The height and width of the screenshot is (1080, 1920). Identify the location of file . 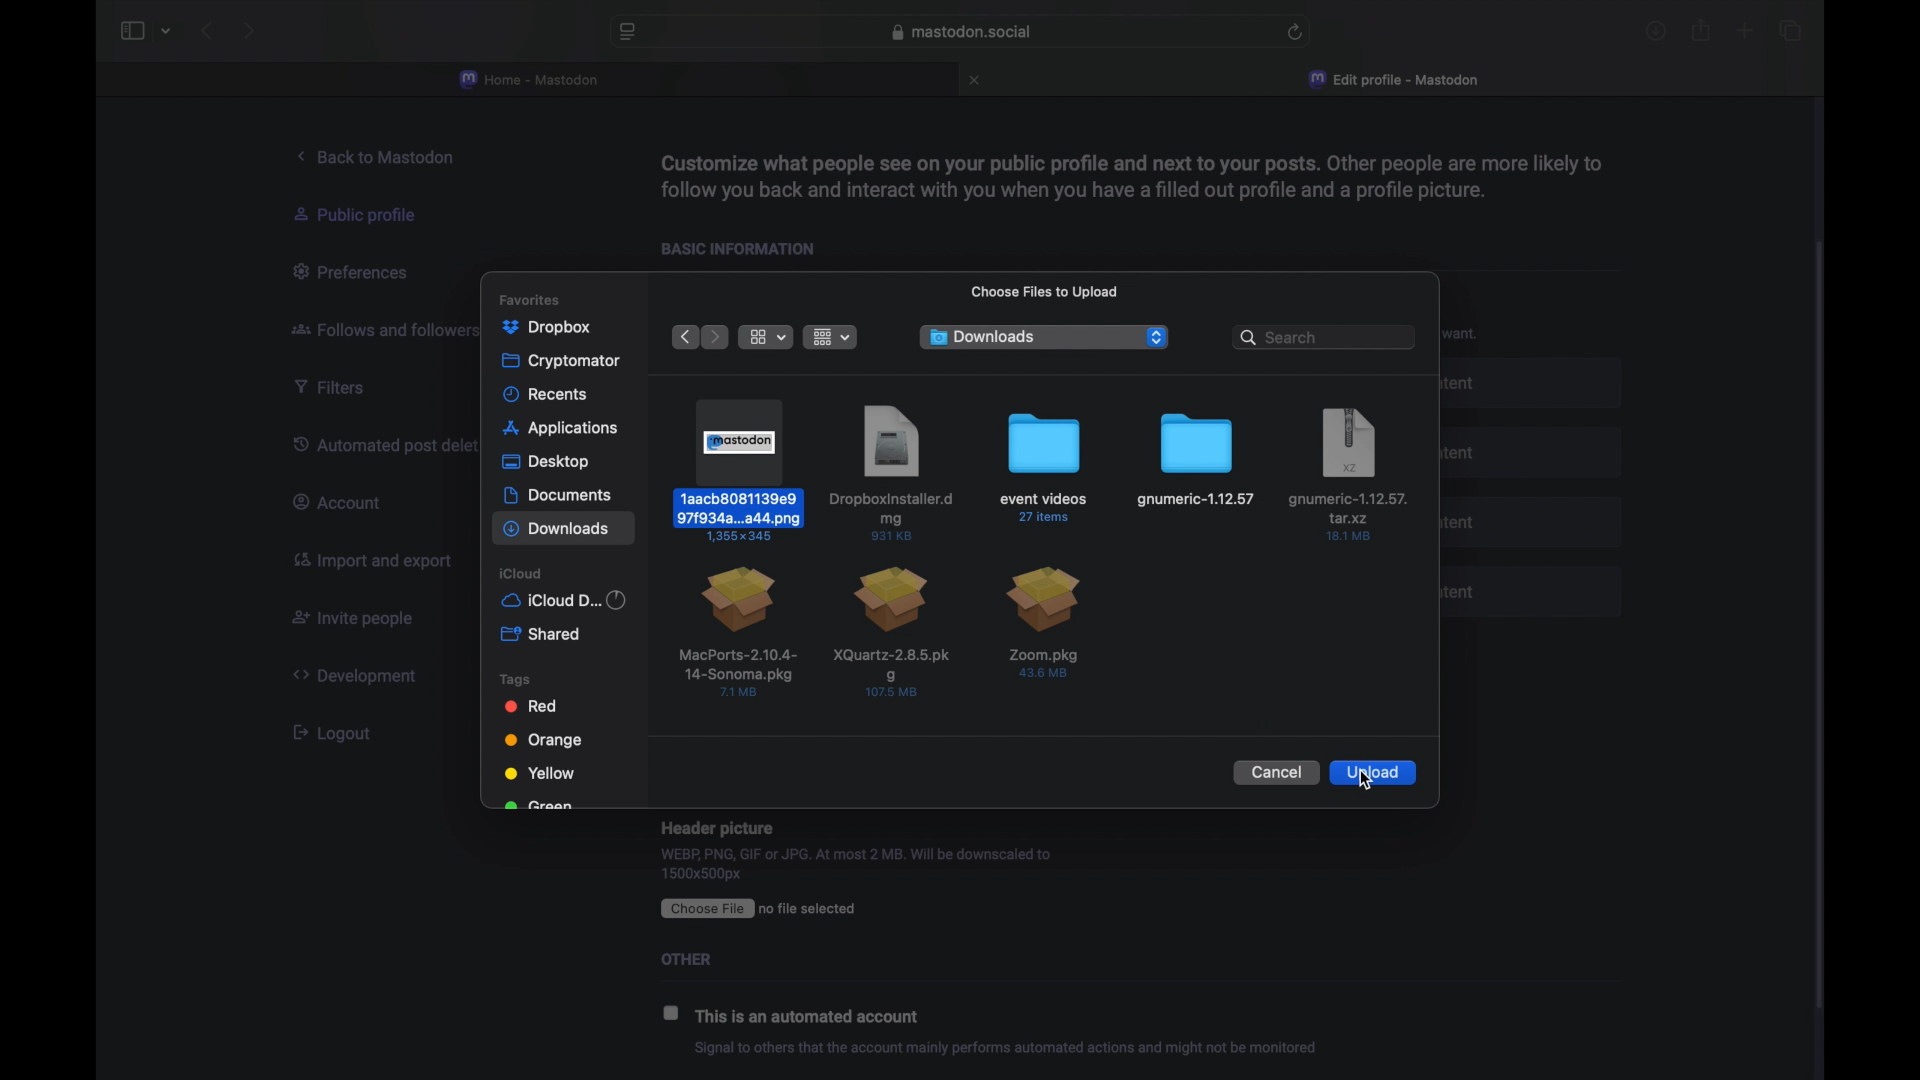
(1044, 624).